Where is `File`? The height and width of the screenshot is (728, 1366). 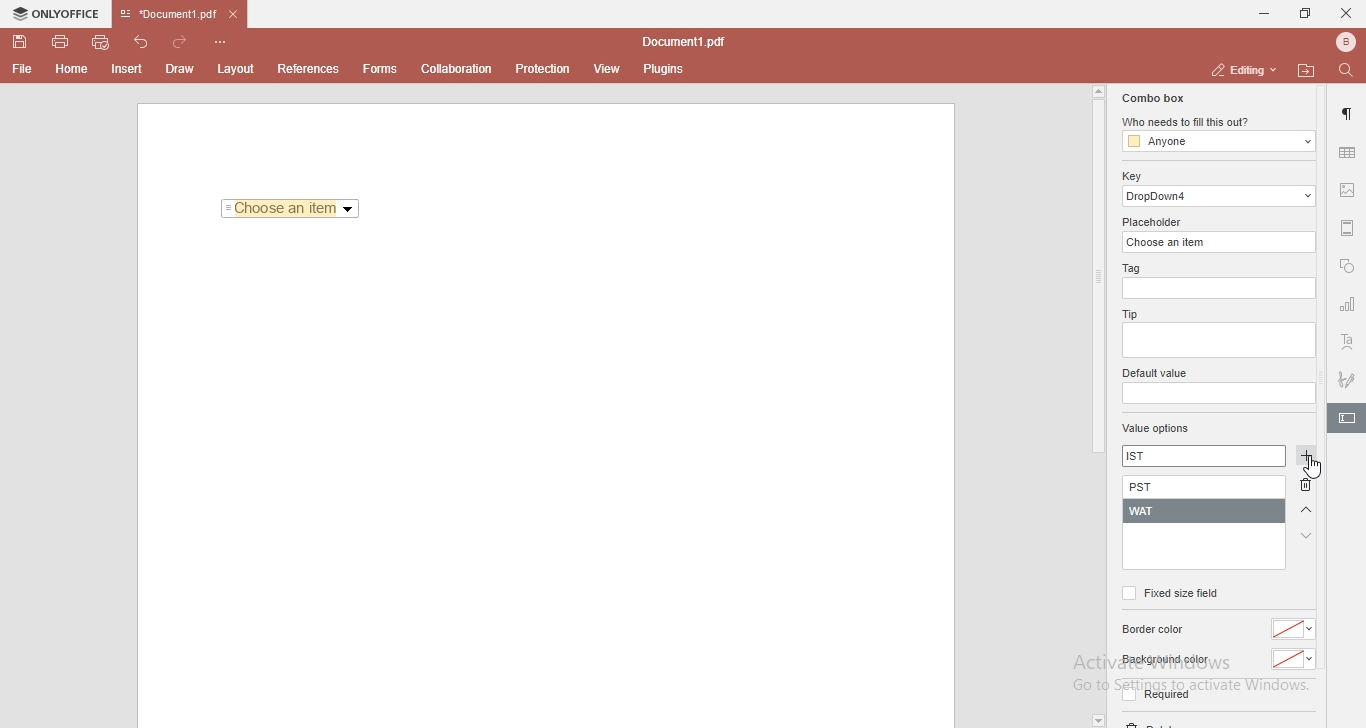 File is located at coordinates (20, 69).